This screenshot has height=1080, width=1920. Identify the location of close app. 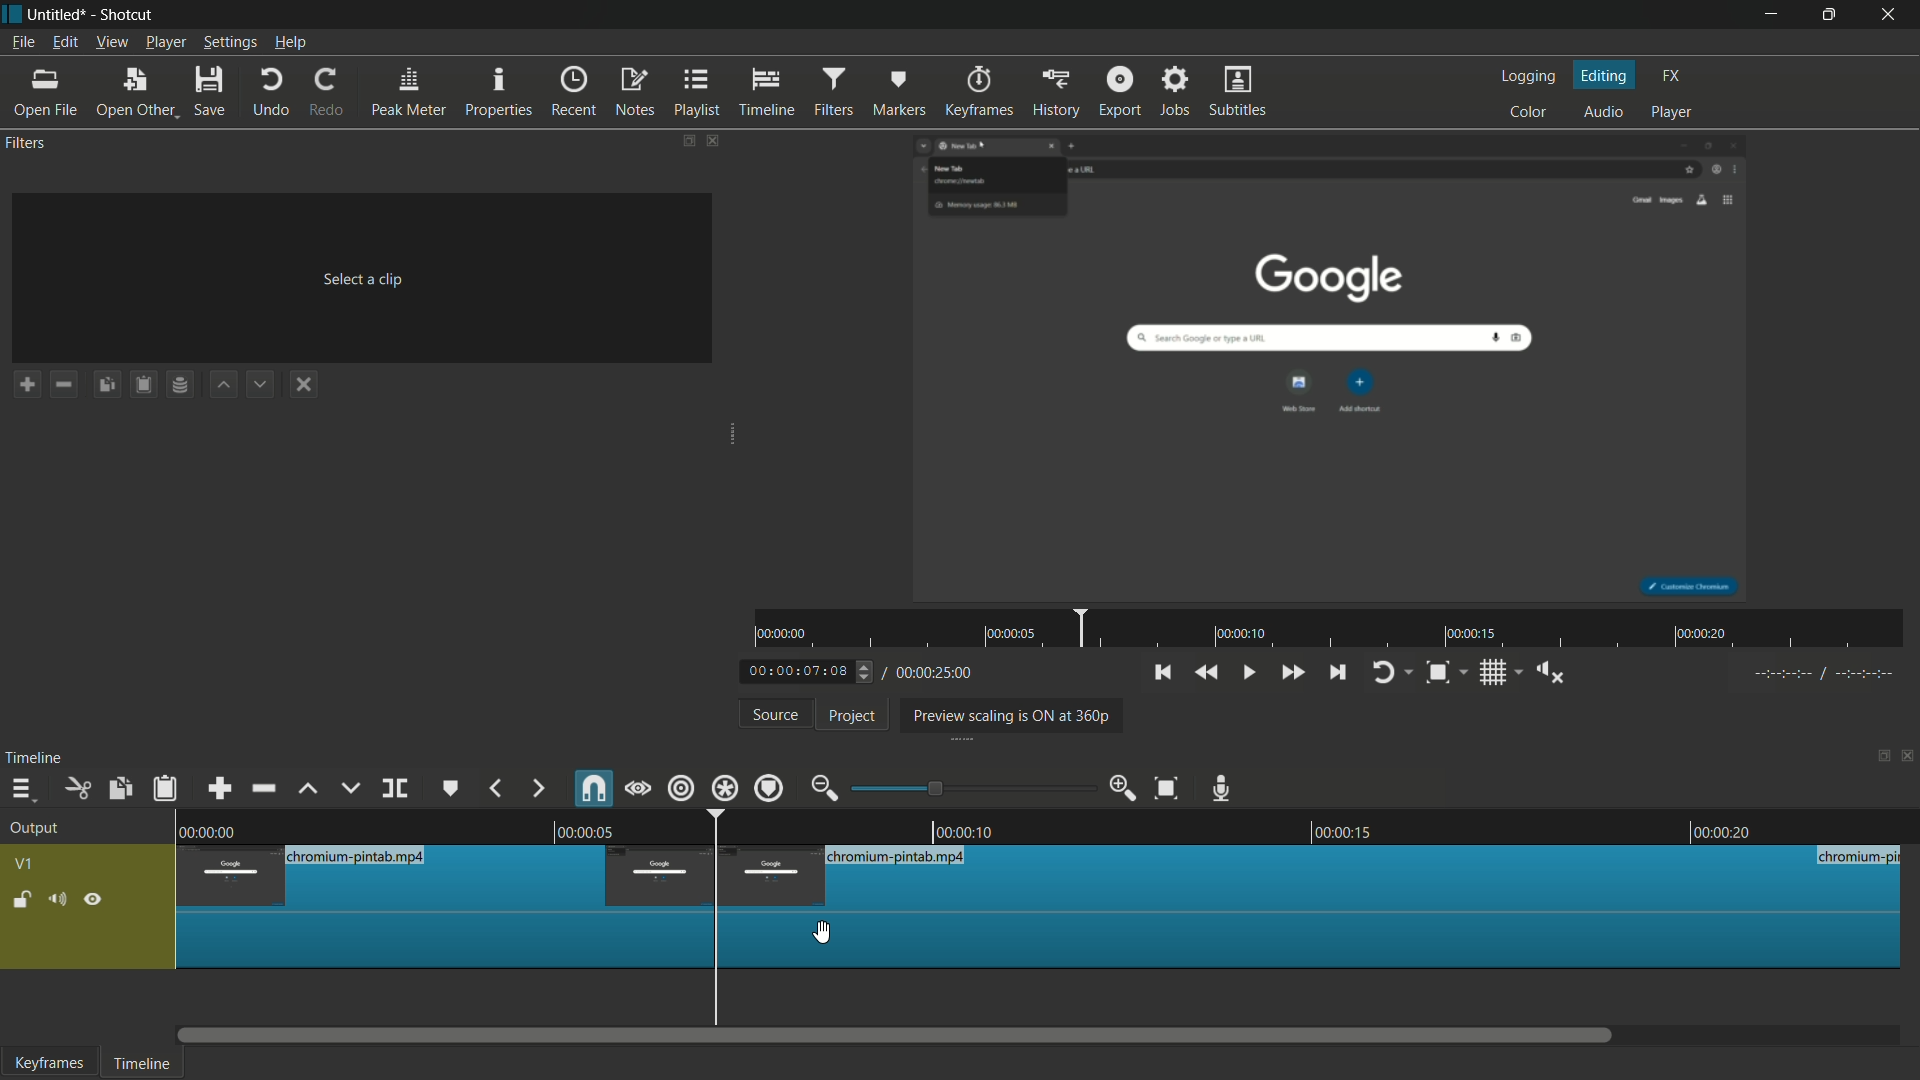
(1891, 15).